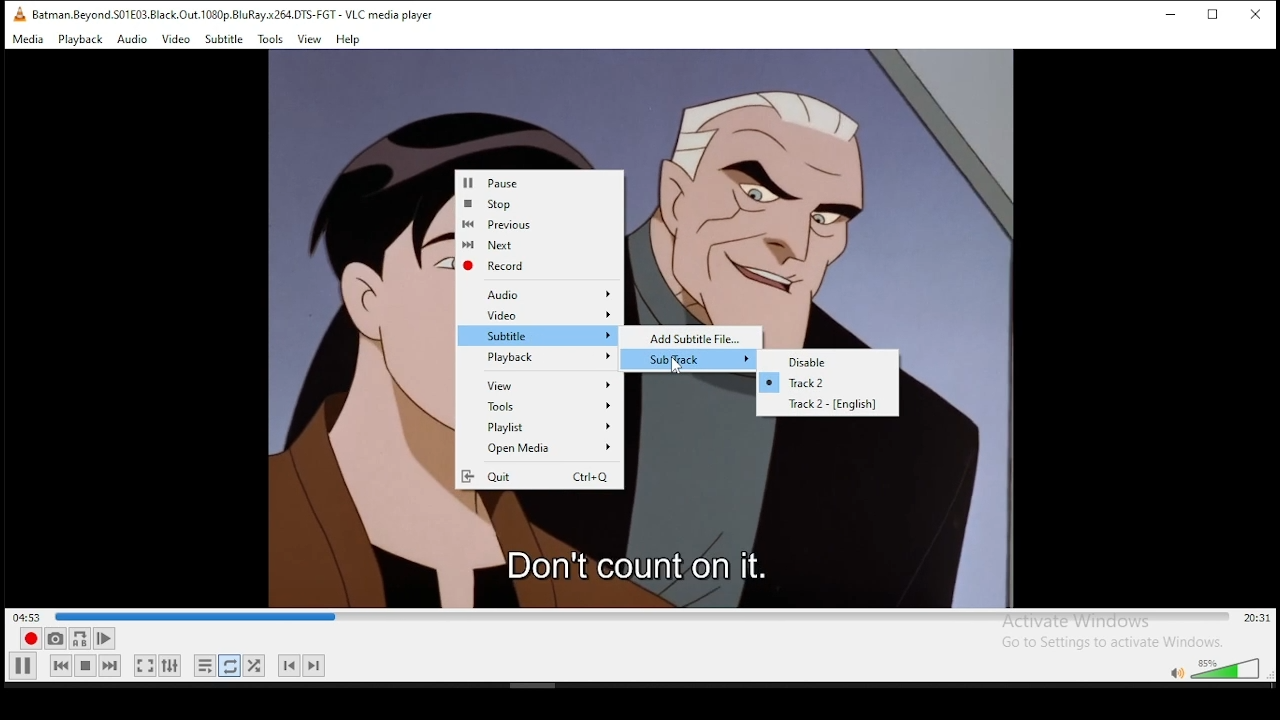  Describe the element at coordinates (29, 40) in the screenshot. I see `Media` at that location.